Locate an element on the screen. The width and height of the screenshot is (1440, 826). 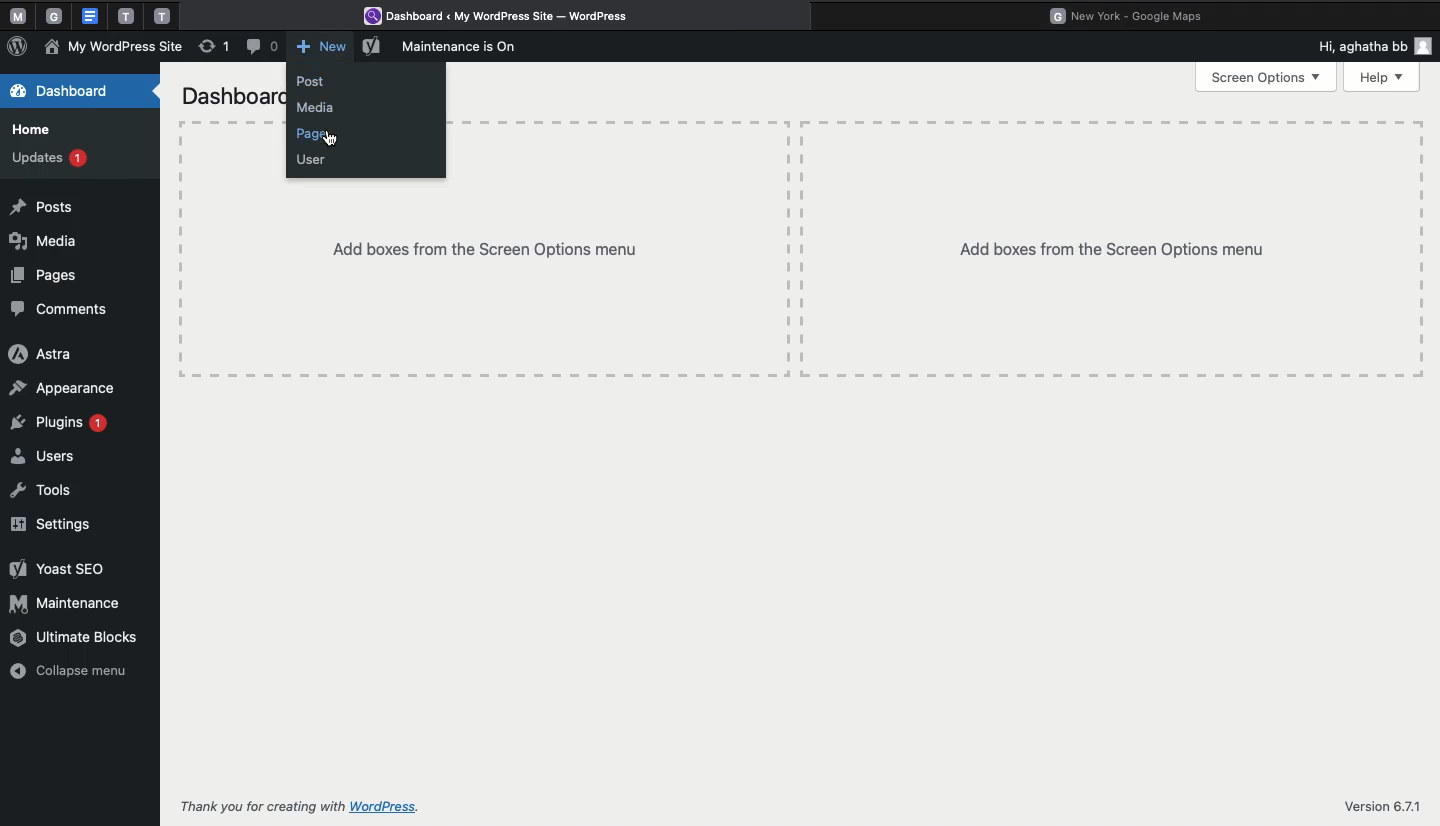
Users is located at coordinates (43, 457).